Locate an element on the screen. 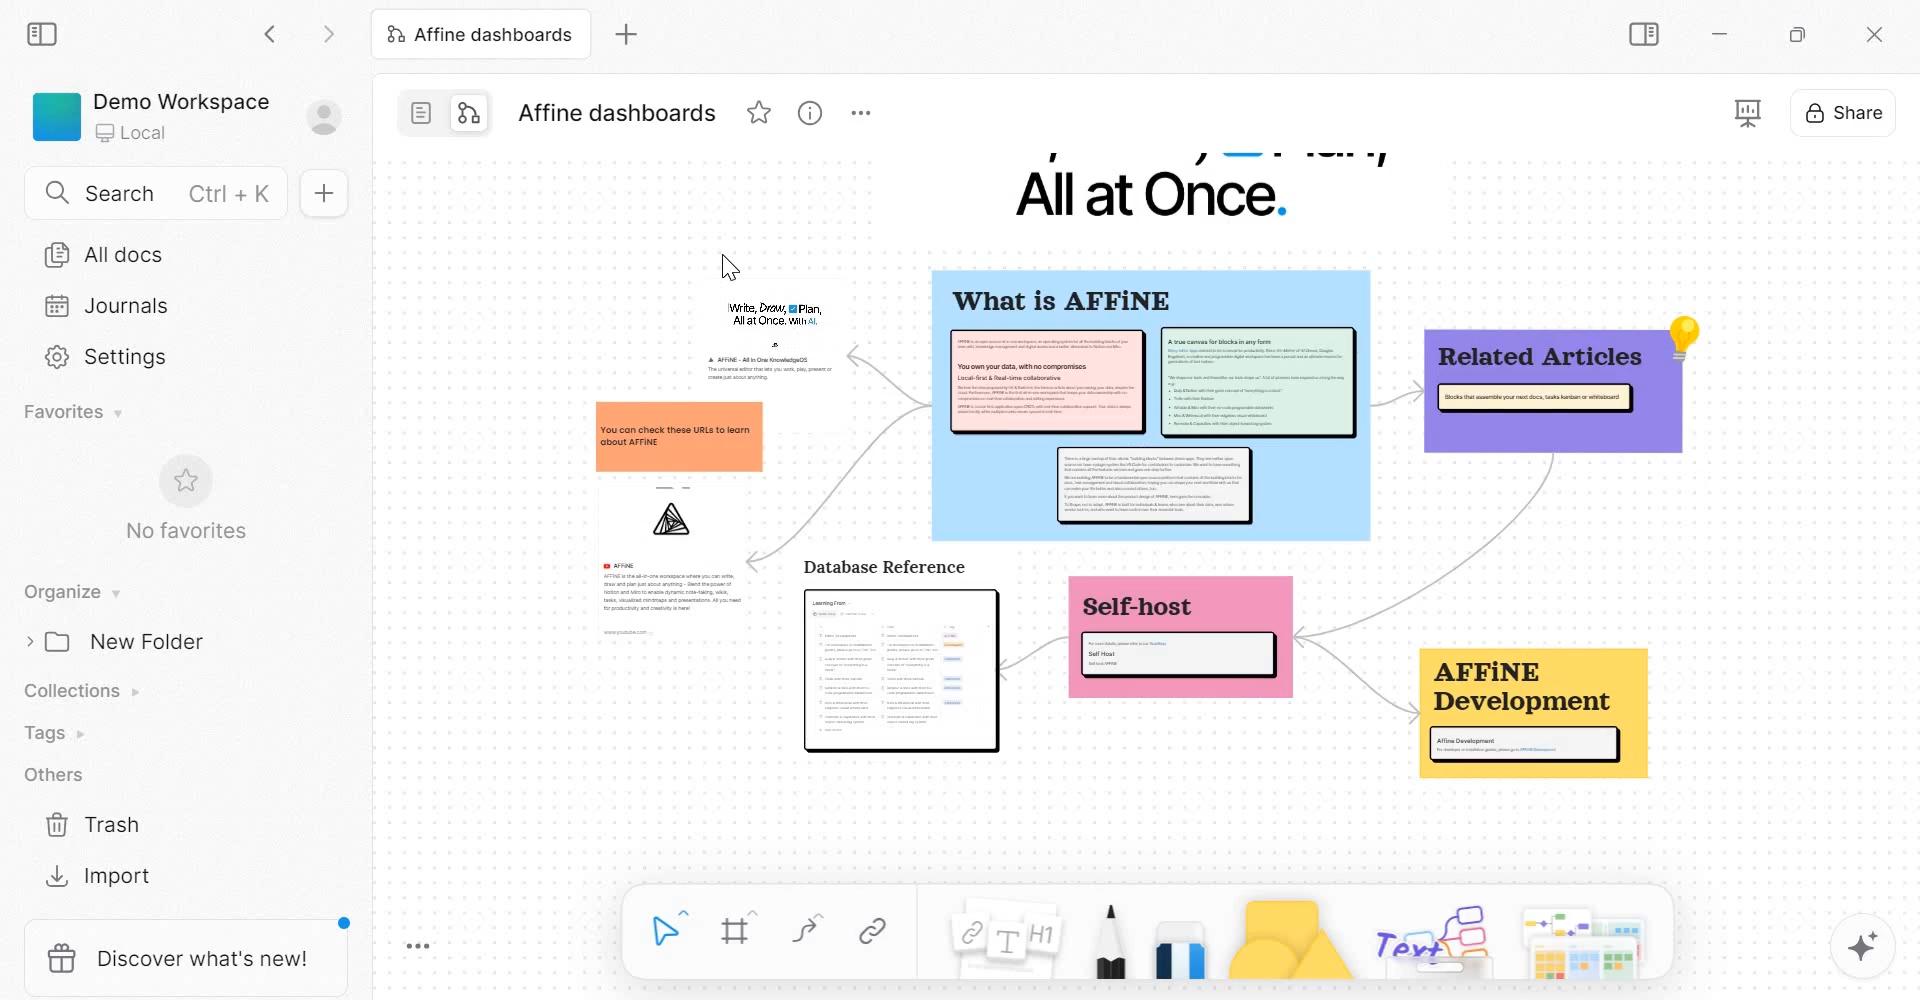 The width and height of the screenshot is (1920, 1000). Affine dashboards is located at coordinates (479, 36).